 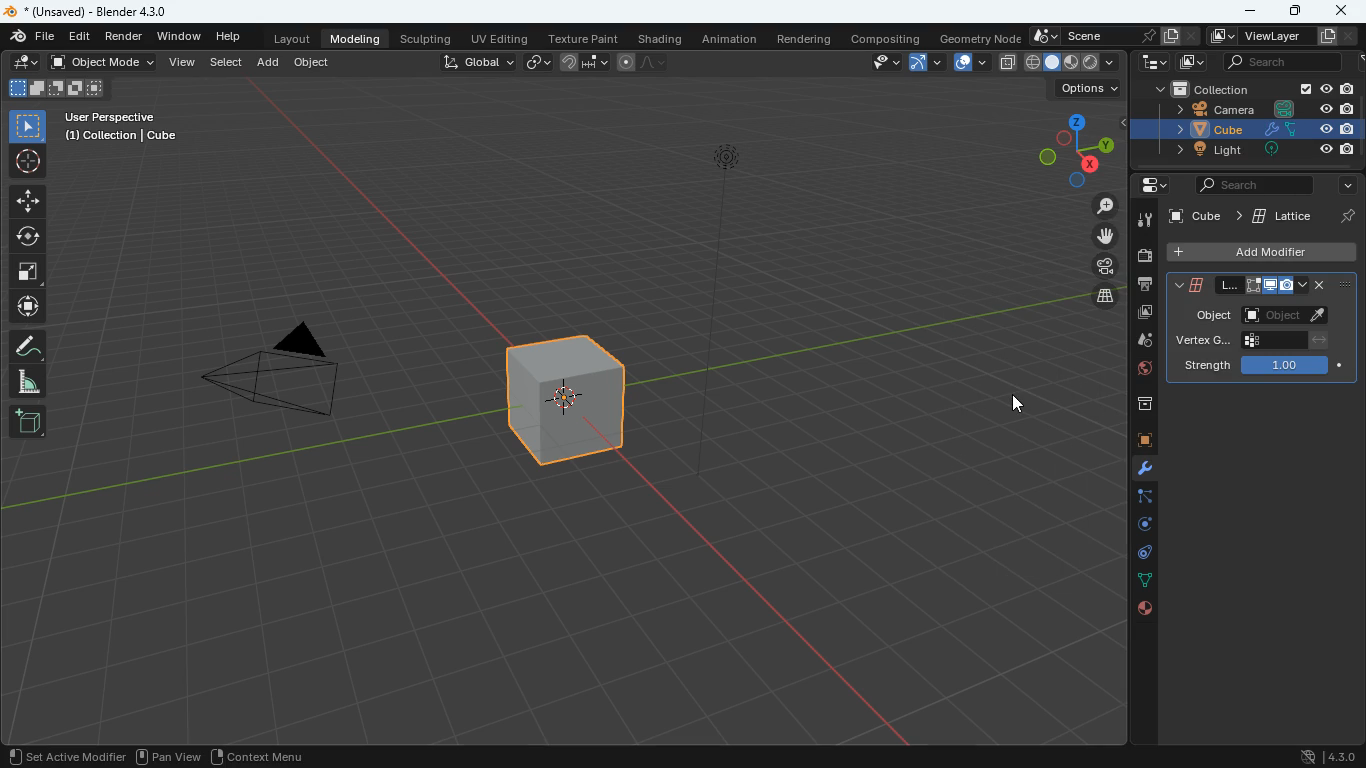 What do you see at coordinates (645, 61) in the screenshot?
I see `line` at bounding box center [645, 61].